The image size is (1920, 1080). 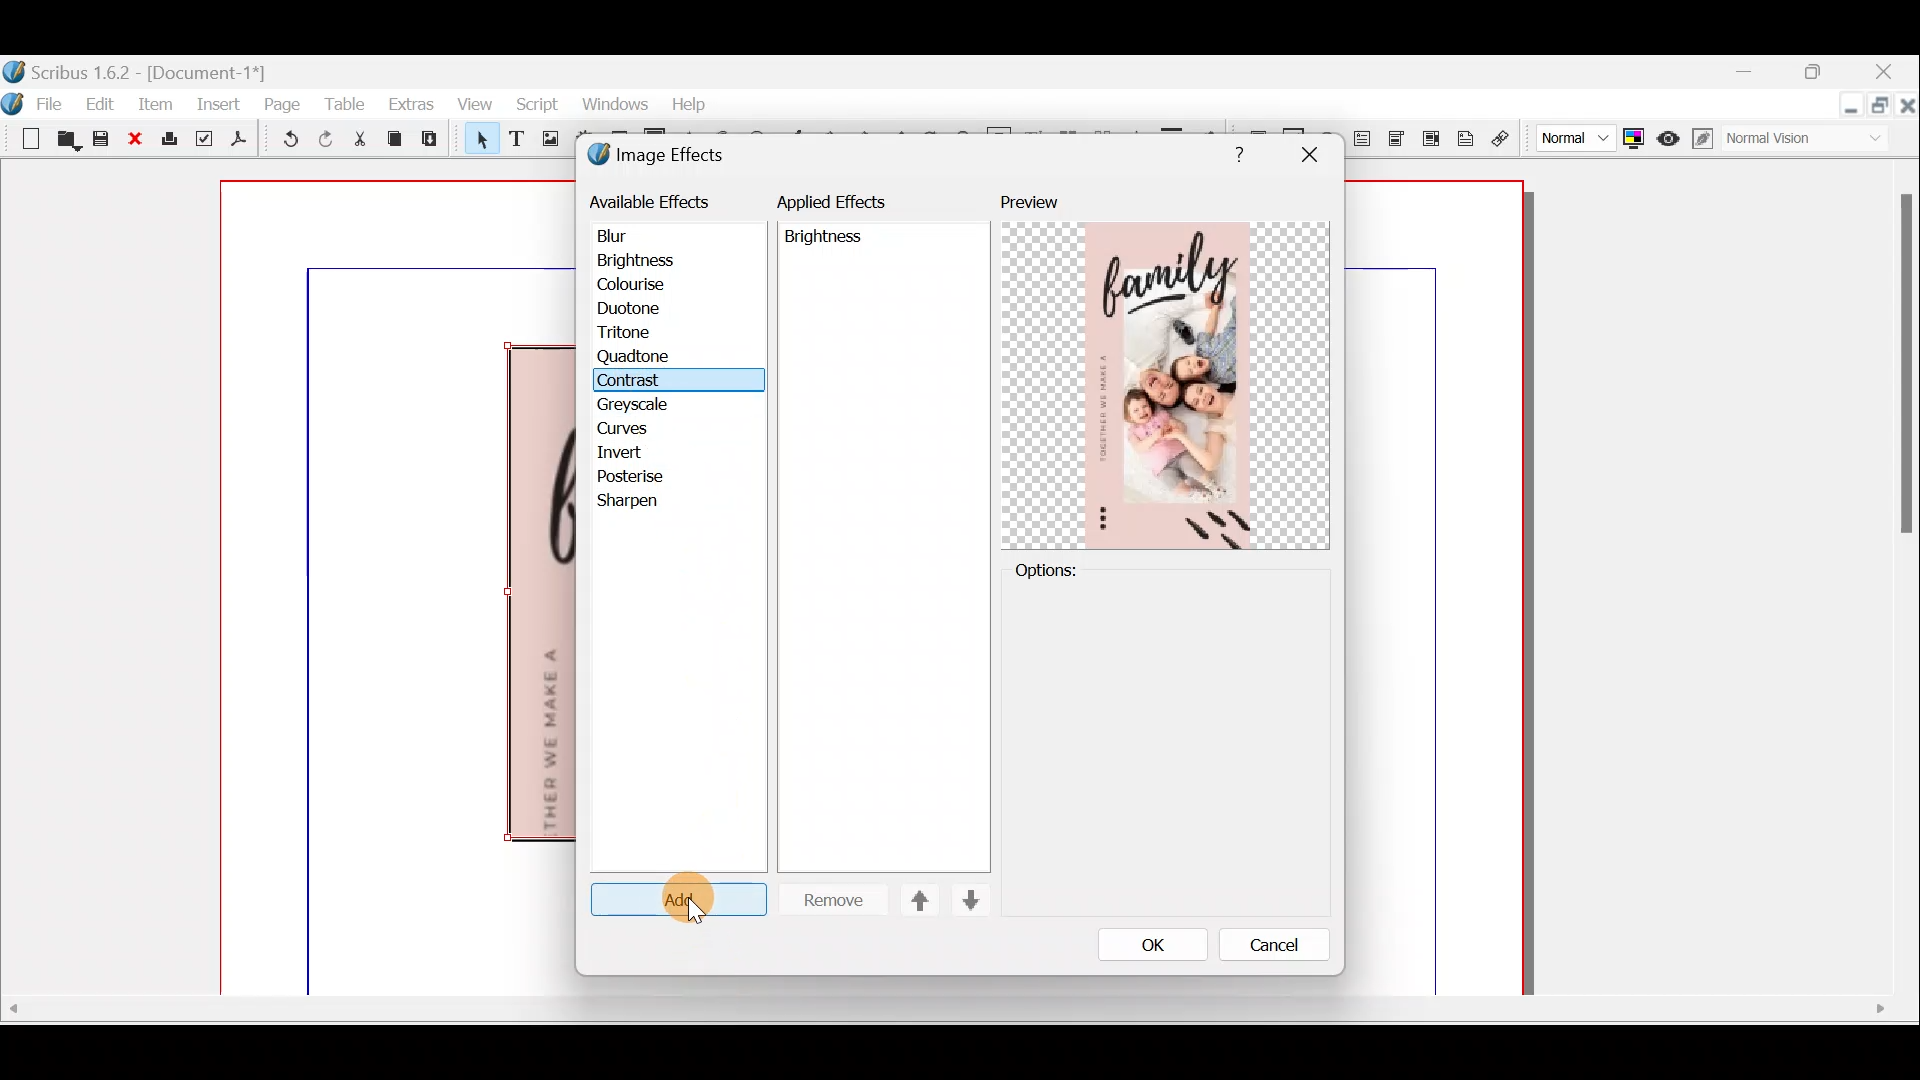 What do you see at coordinates (1308, 155) in the screenshot?
I see `` at bounding box center [1308, 155].